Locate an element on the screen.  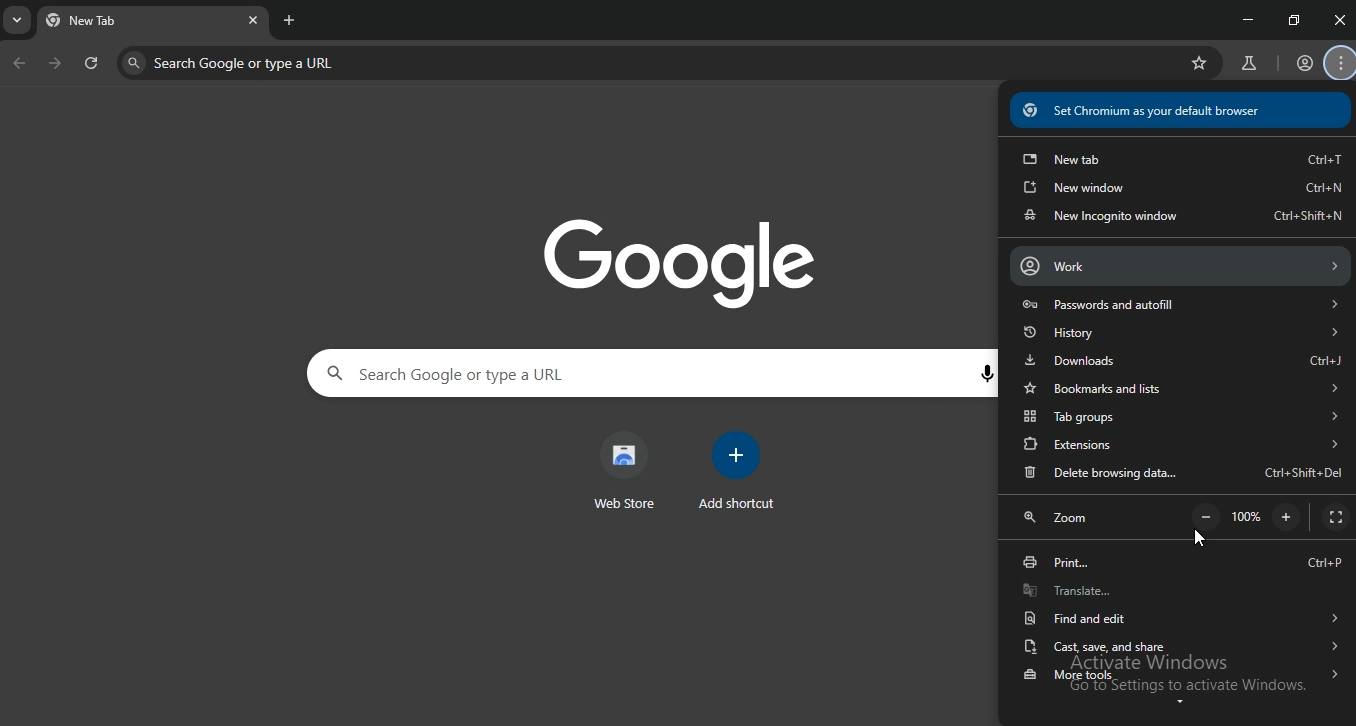
customize and control chromium is located at coordinates (1342, 64).